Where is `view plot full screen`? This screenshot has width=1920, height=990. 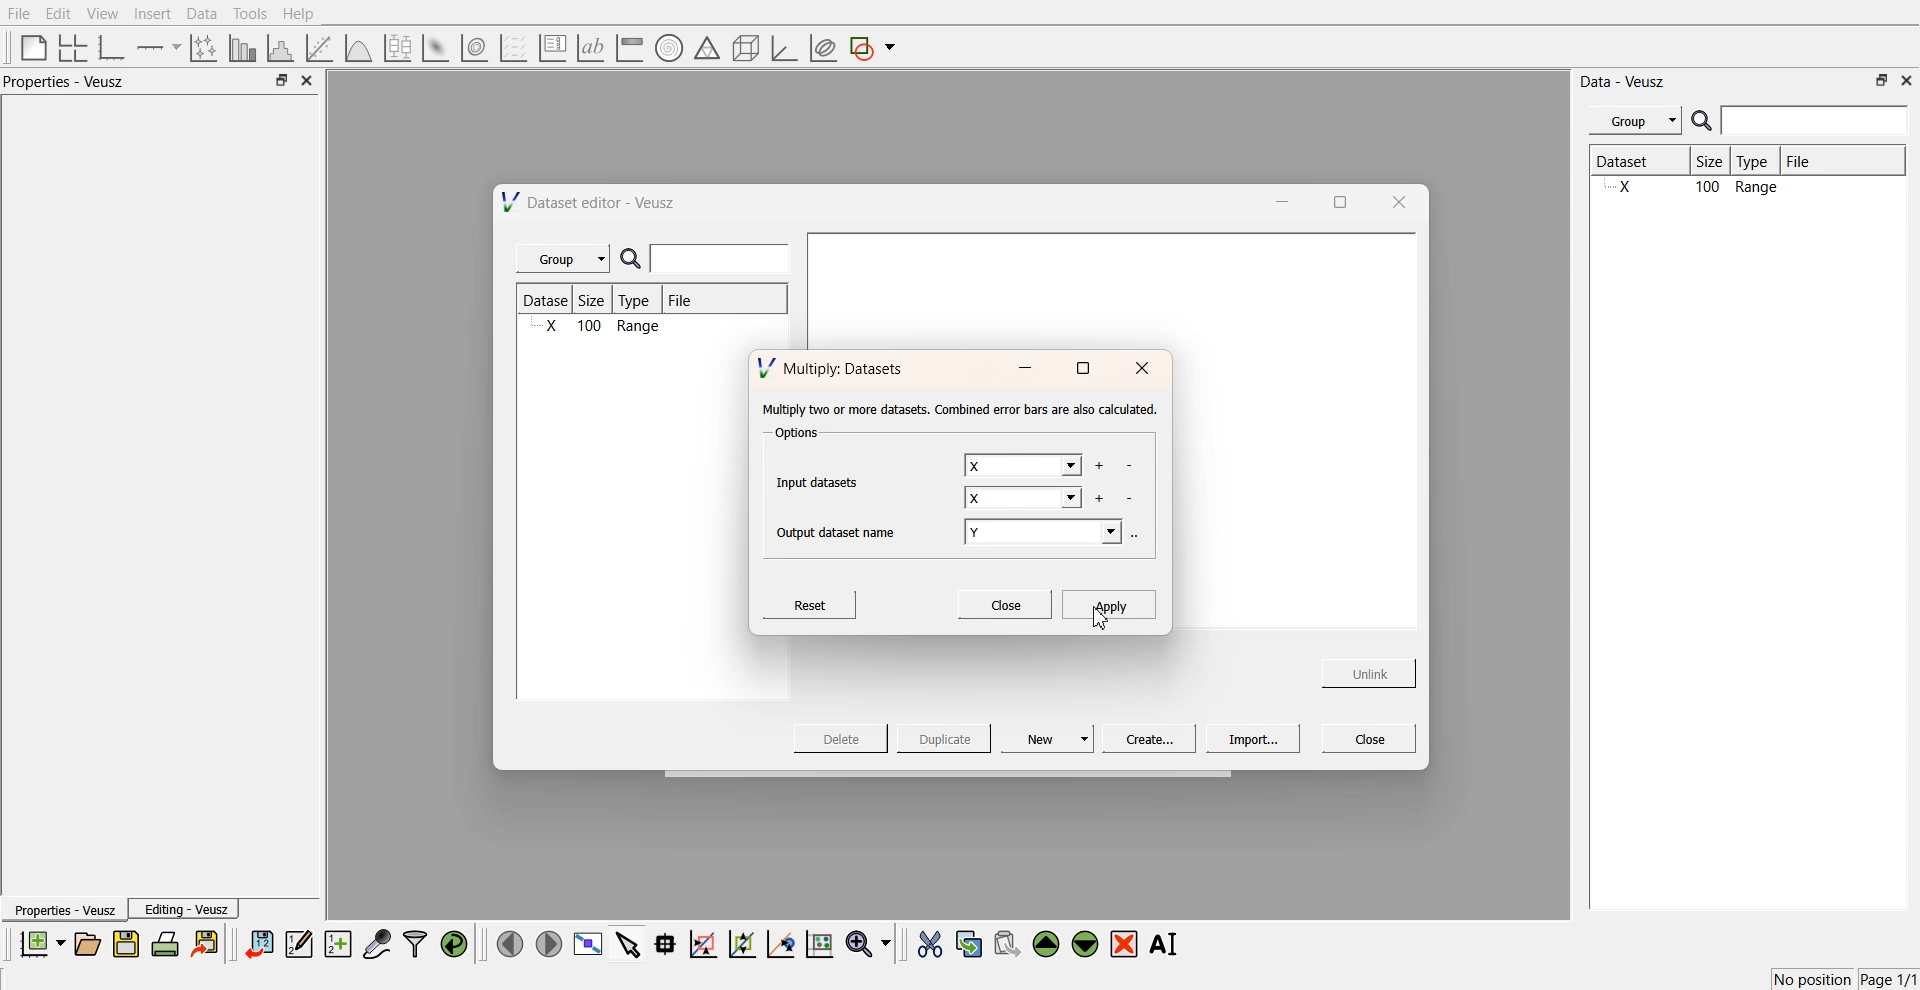
view plot full screen is located at coordinates (587, 944).